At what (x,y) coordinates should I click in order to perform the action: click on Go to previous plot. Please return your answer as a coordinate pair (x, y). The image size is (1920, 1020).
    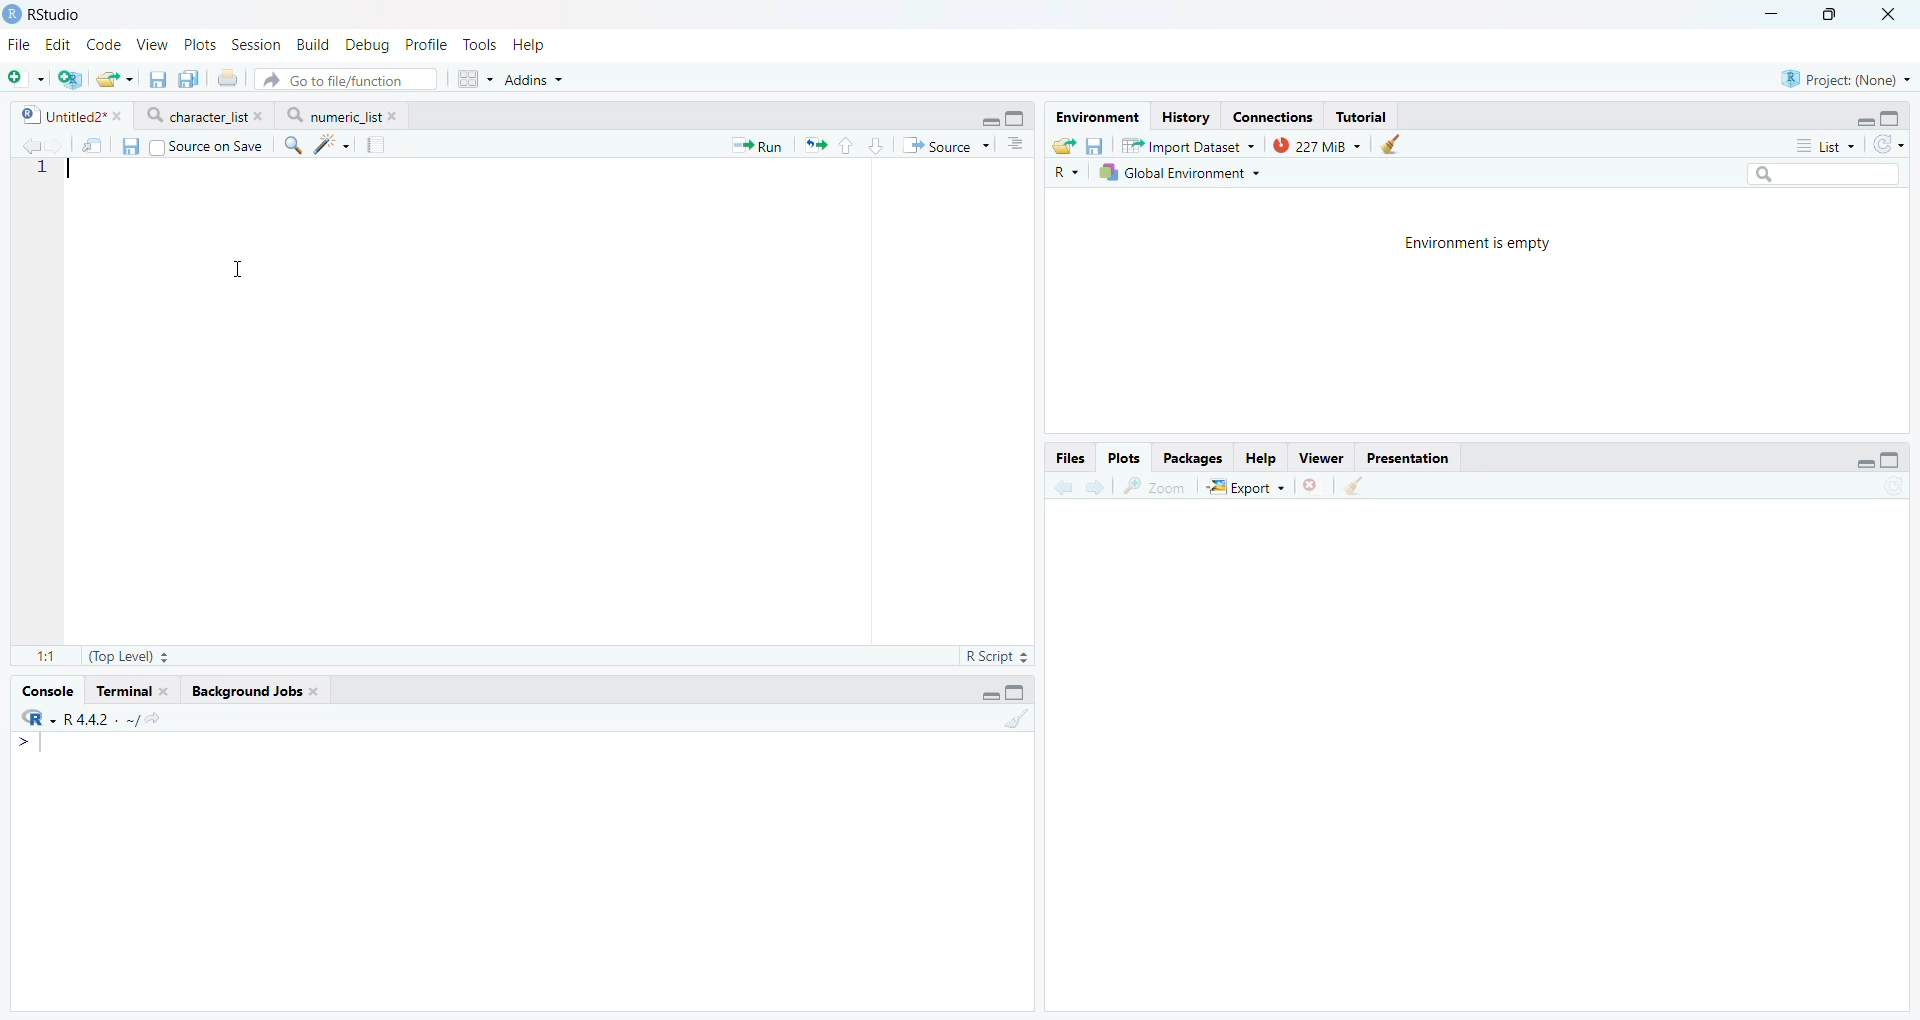
    Looking at the image, I should click on (1062, 485).